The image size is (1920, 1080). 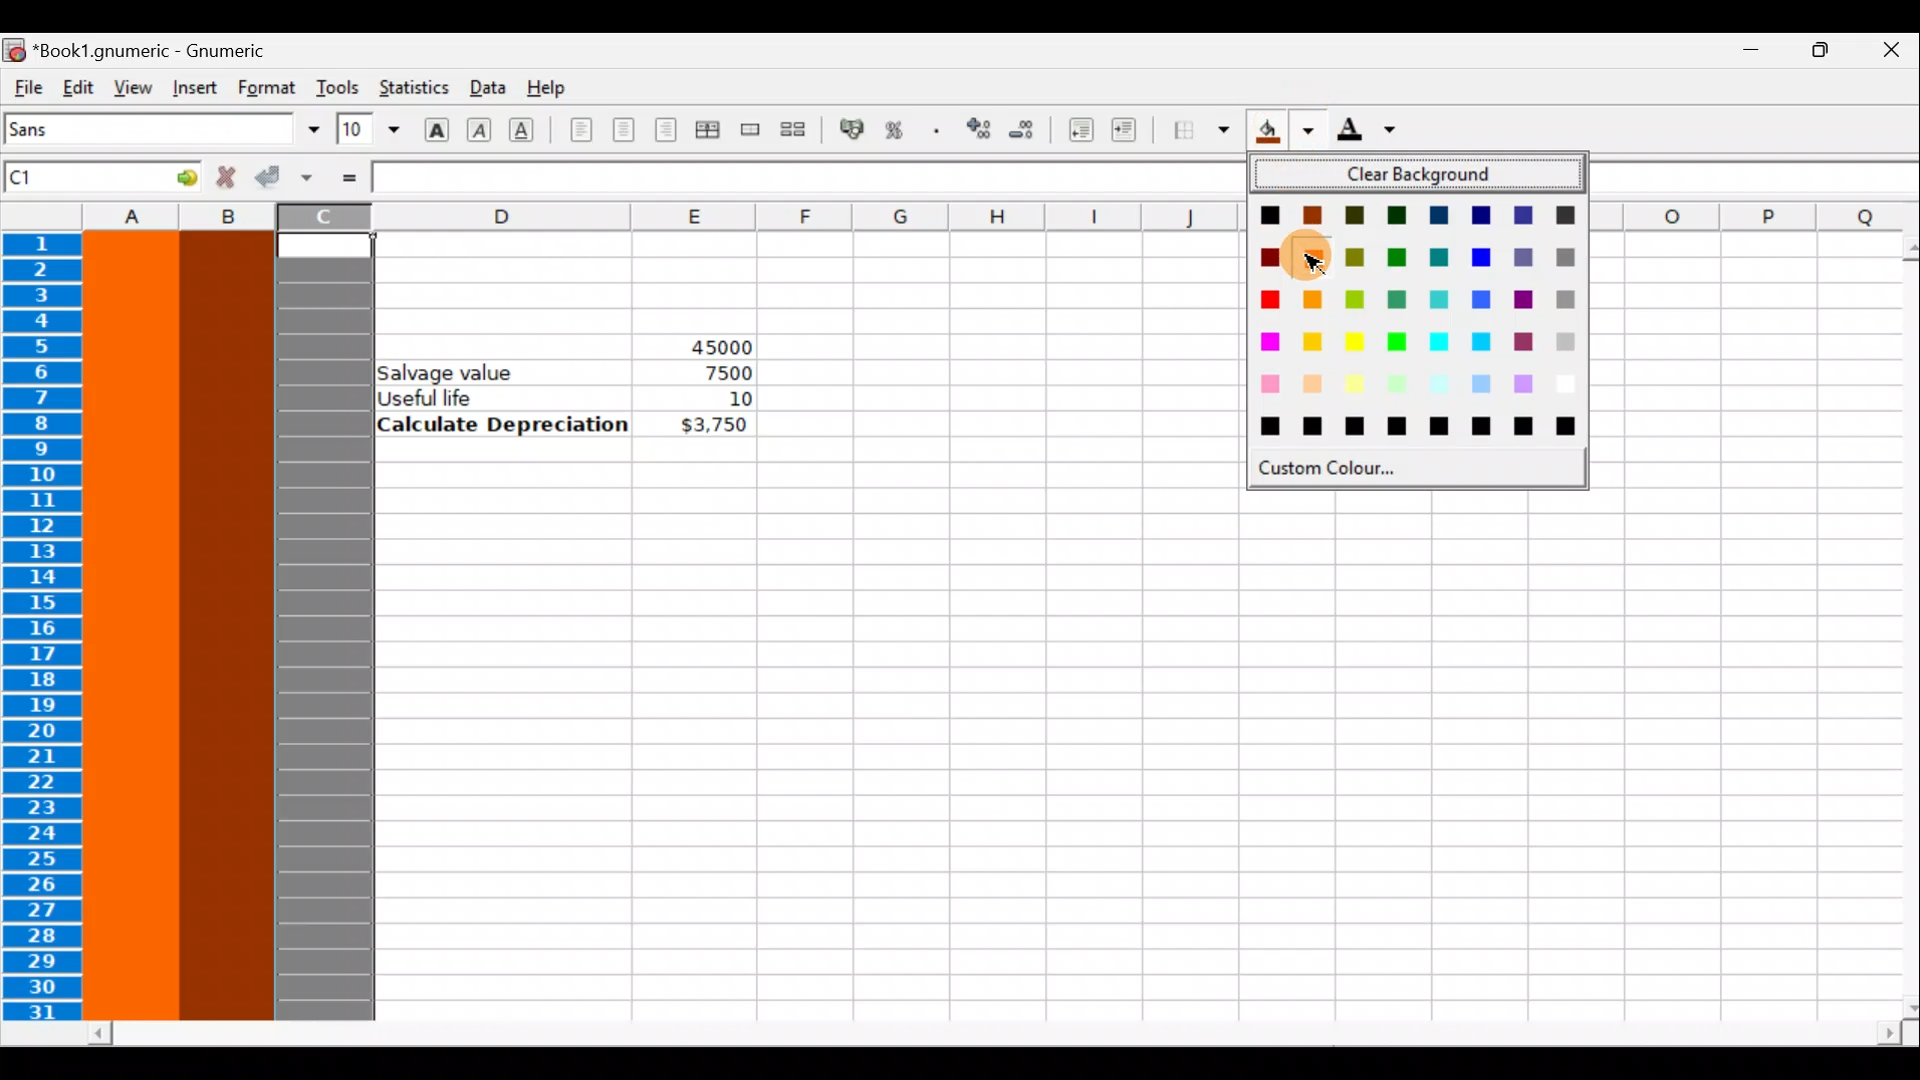 What do you see at coordinates (1741, 56) in the screenshot?
I see `Minimize` at bounding box center [1741, 56].